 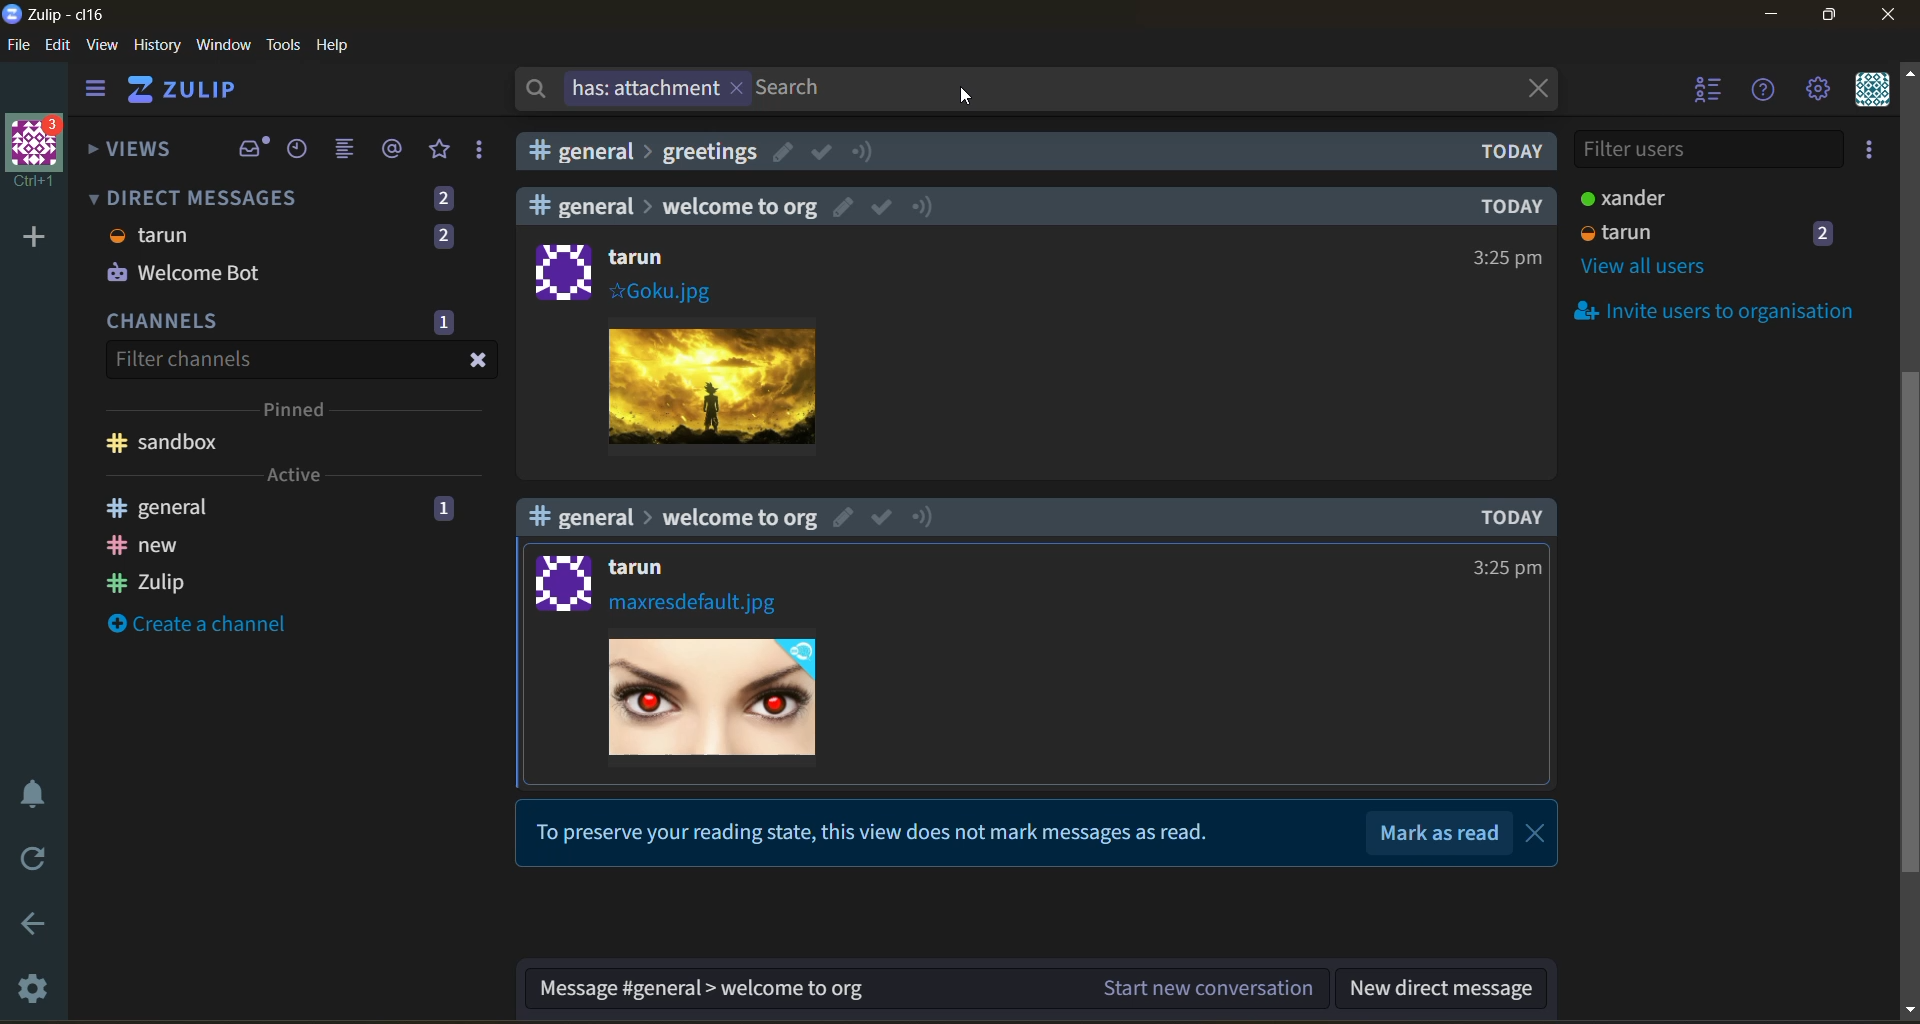 I want to click on hide sidebar, so click(x=97, y=91).